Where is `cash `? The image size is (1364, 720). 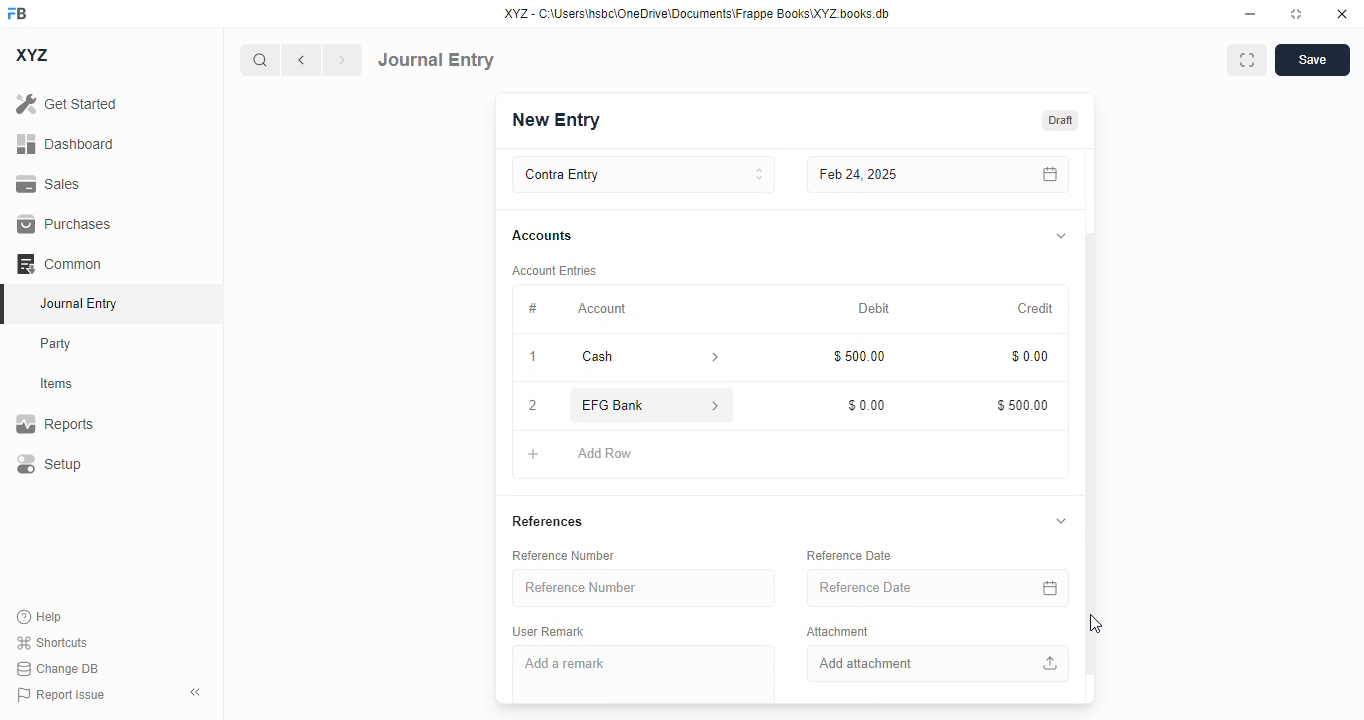
cash  is located at coordinates (621, 357).